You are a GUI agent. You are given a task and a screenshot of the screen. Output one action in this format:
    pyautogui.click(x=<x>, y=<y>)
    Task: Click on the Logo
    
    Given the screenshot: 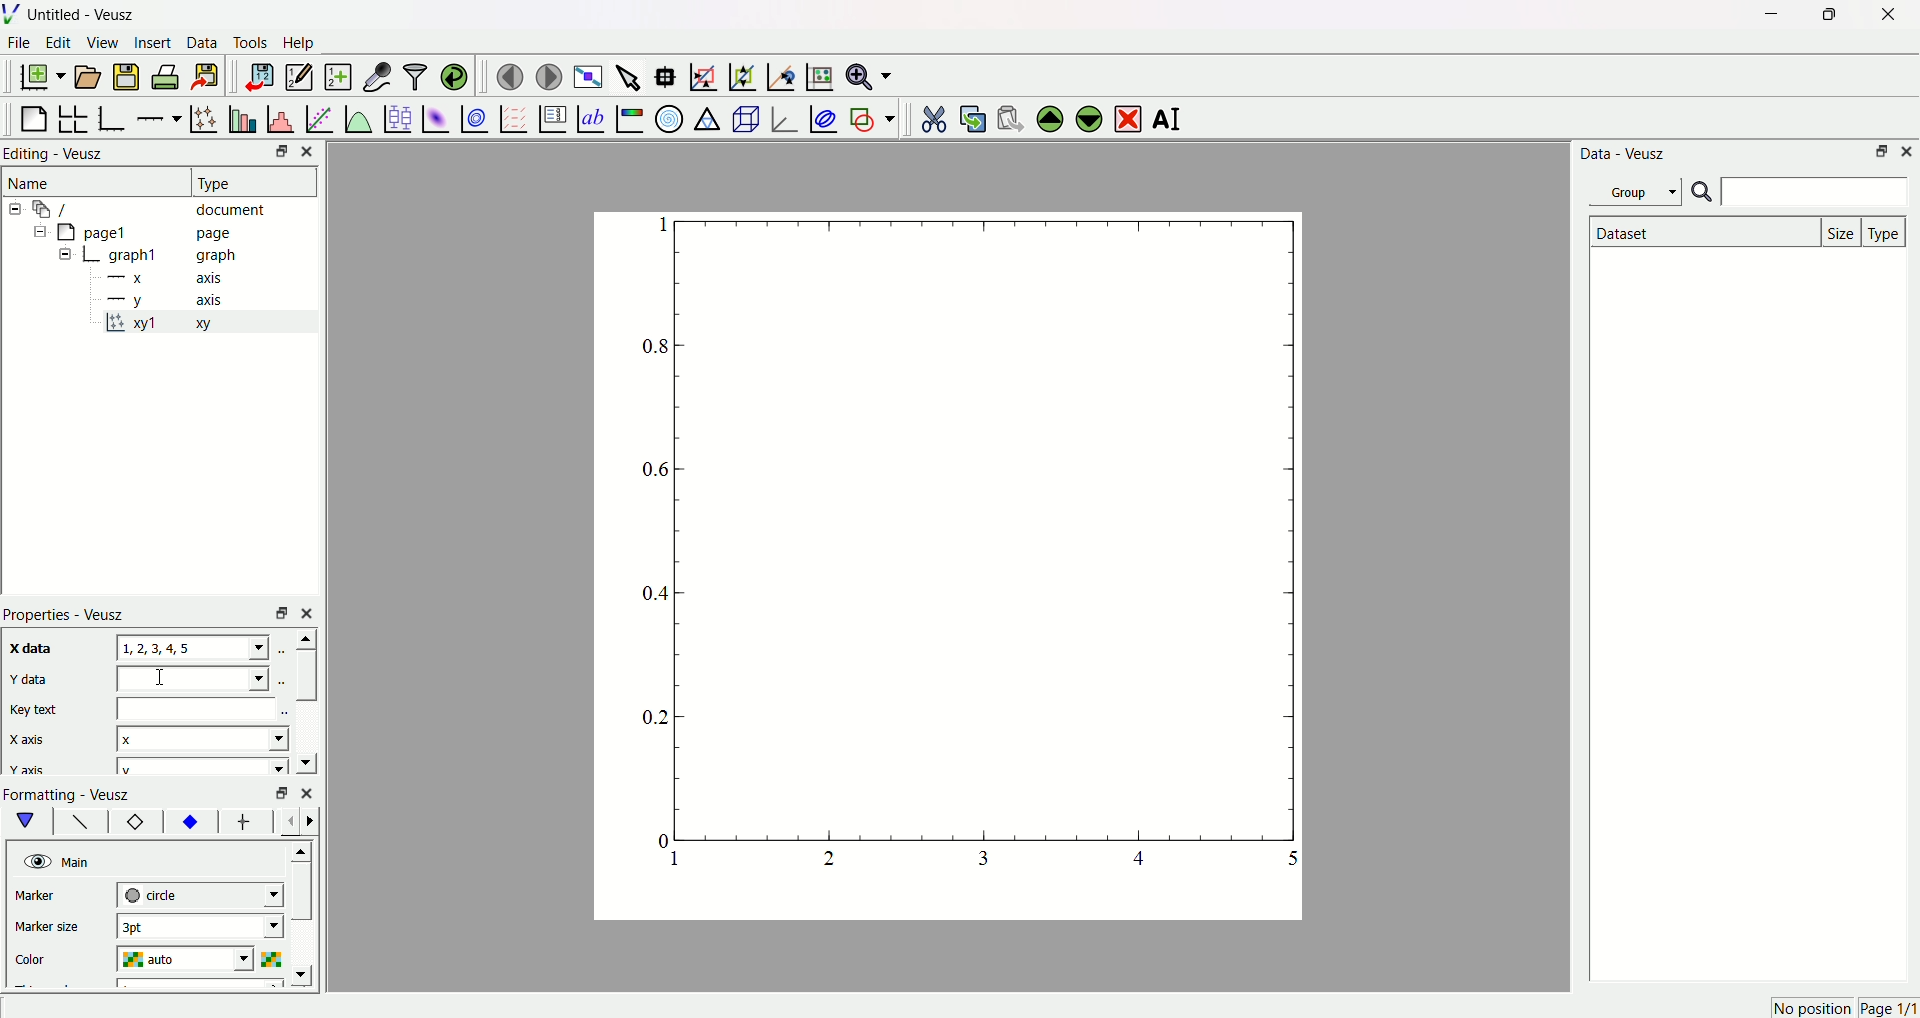 What is the action you would take?
    pyautogui.click(x=15, y=15)
    